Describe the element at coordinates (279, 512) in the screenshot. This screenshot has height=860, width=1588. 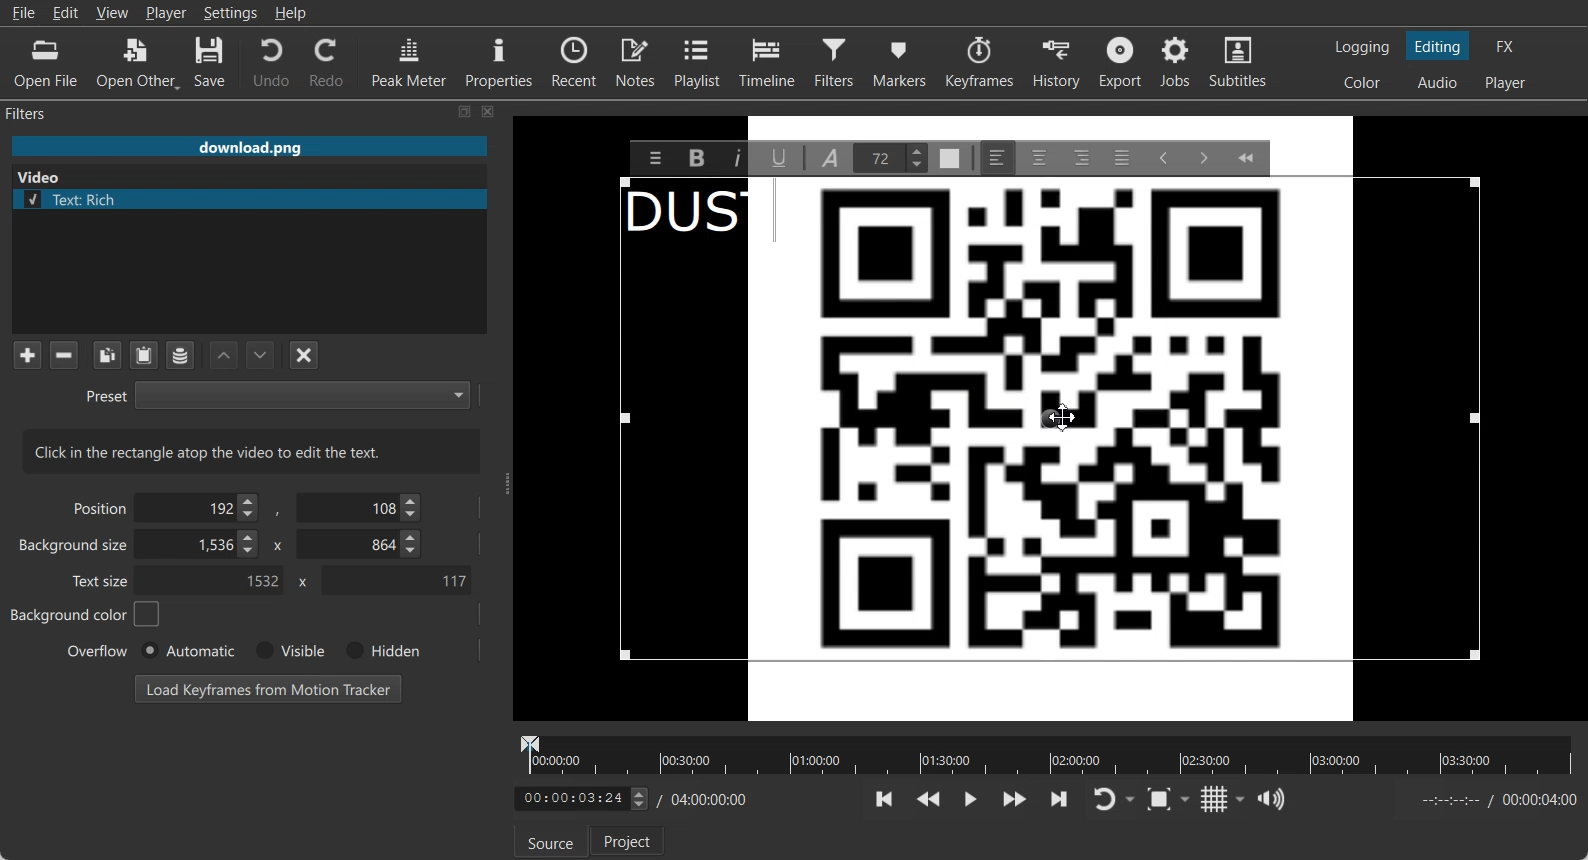
I see `,` at that location.